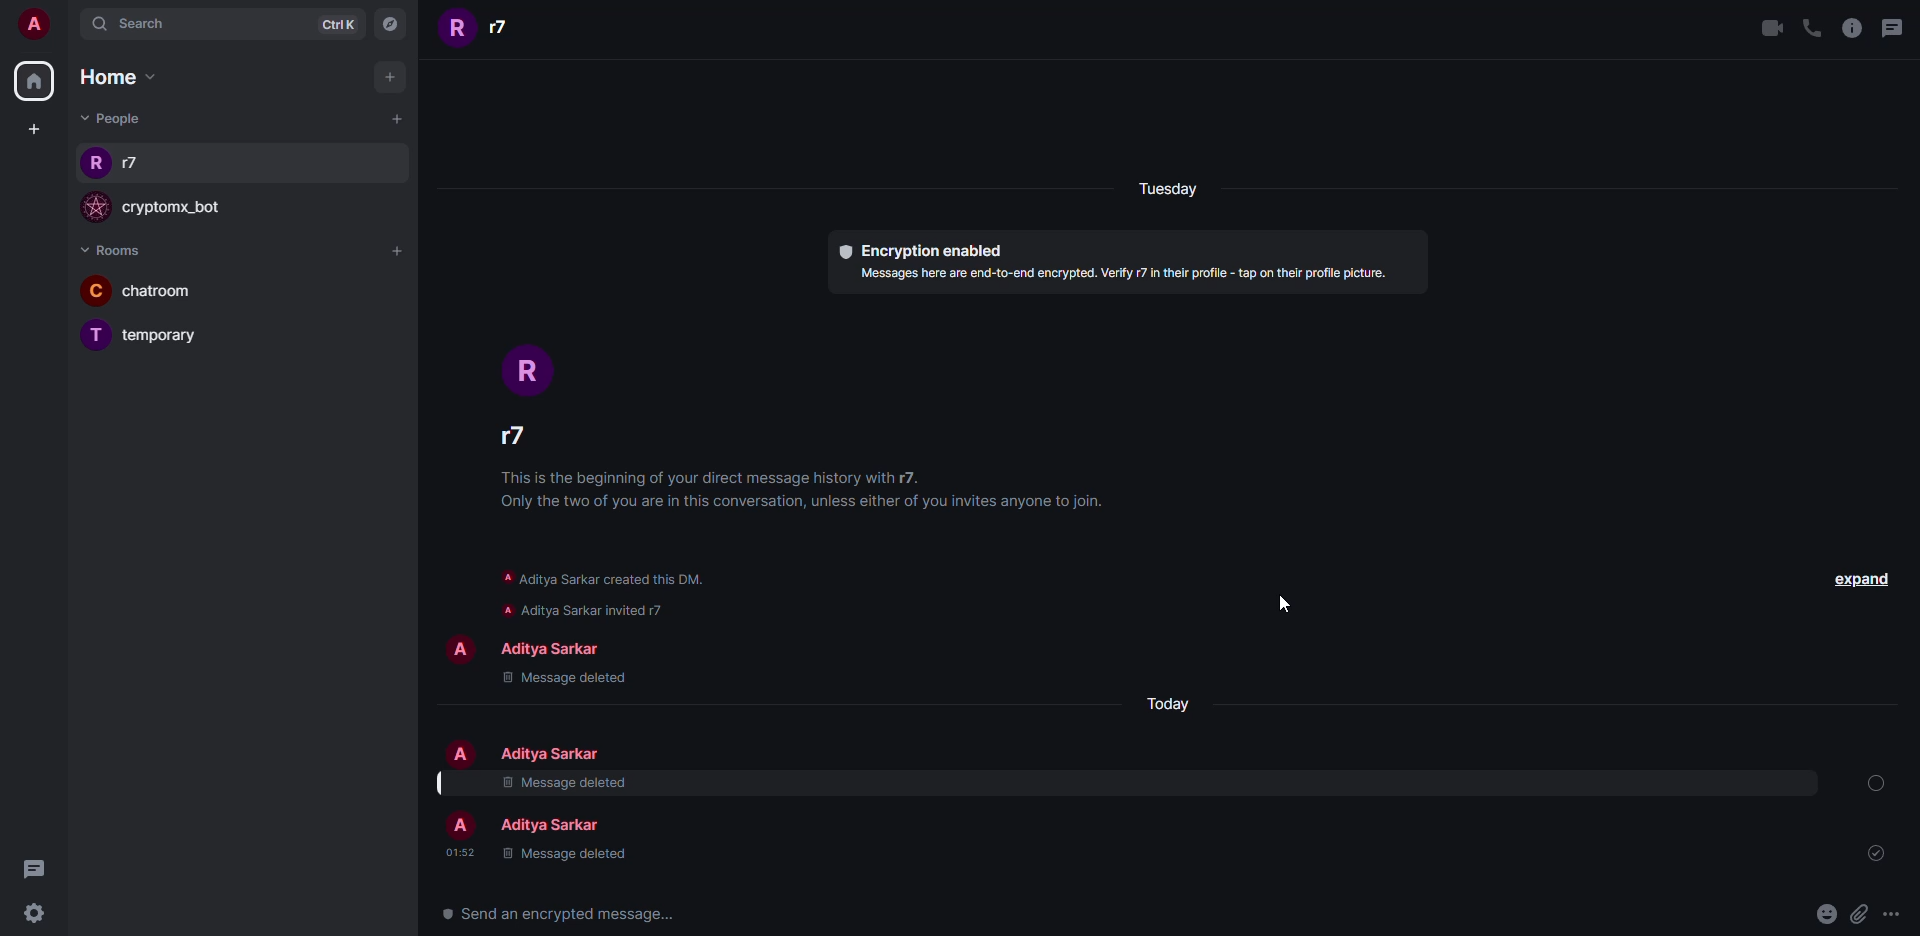 This screenshot has width=1920, height=936. What do you see at coordinates (36, 25) in the screenshot?
I see `account` at bounding box center [36, 25].